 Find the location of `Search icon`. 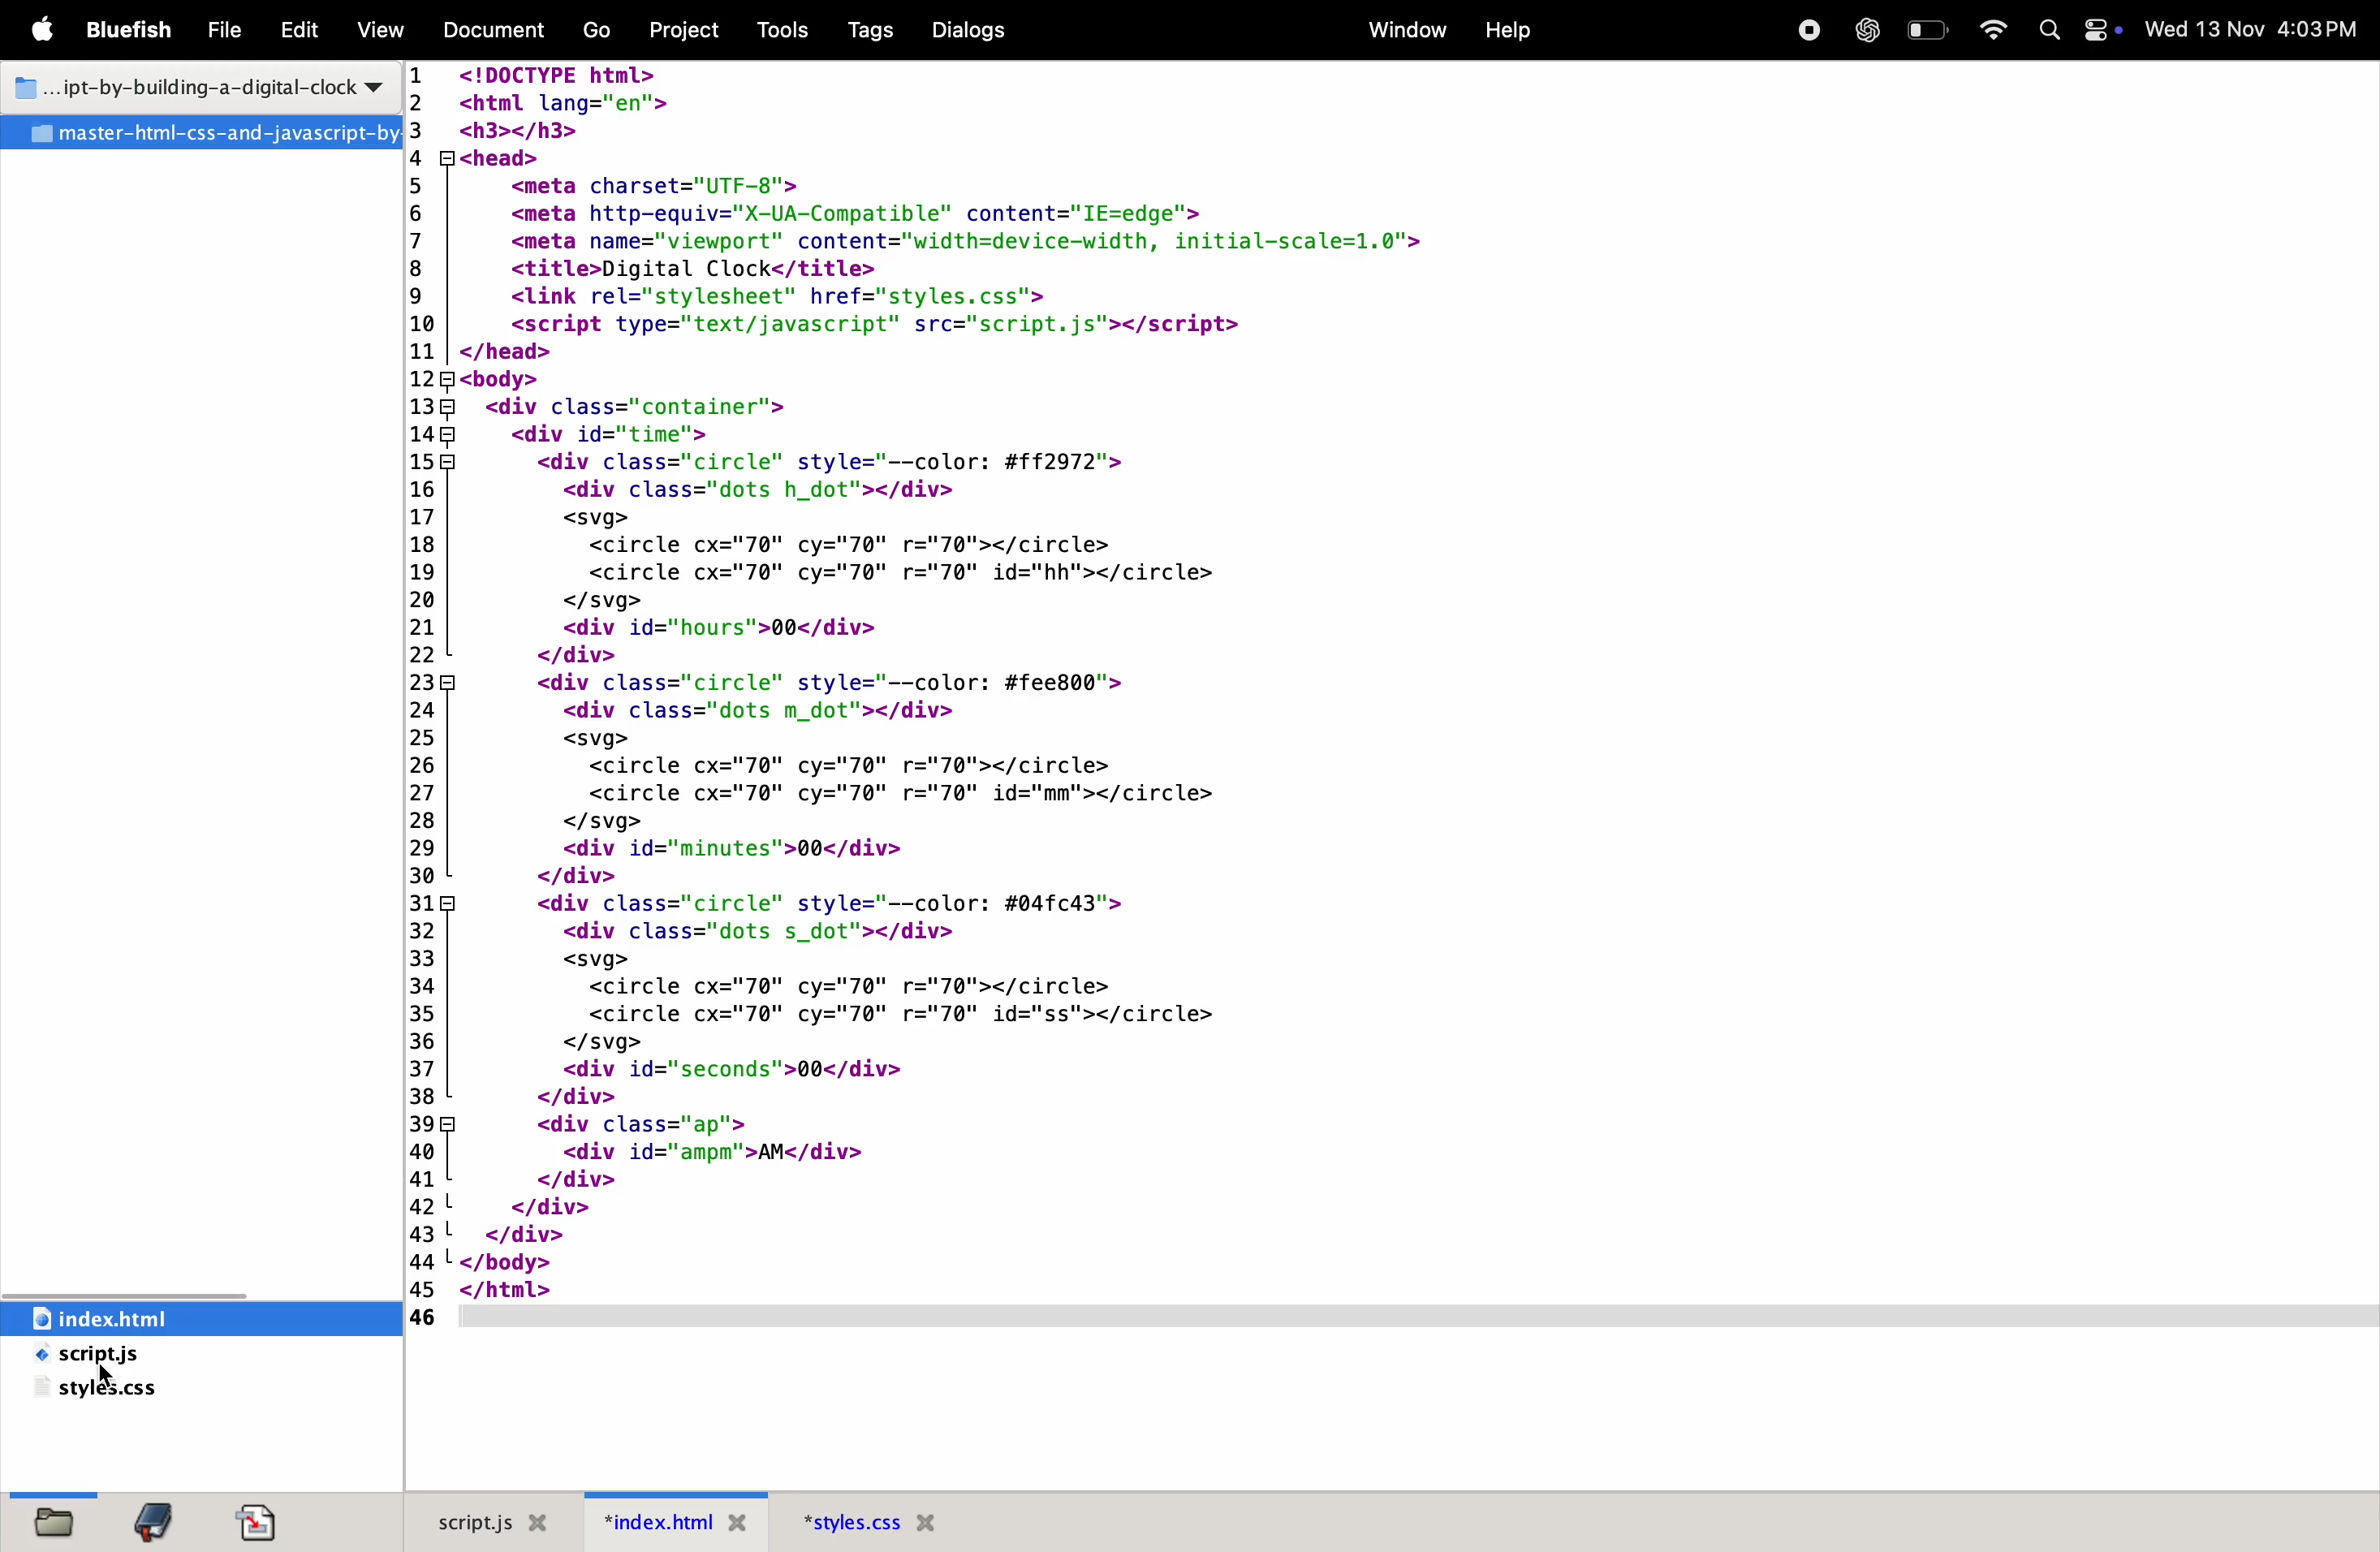

Search icon is located at coordinates (2048, 28).